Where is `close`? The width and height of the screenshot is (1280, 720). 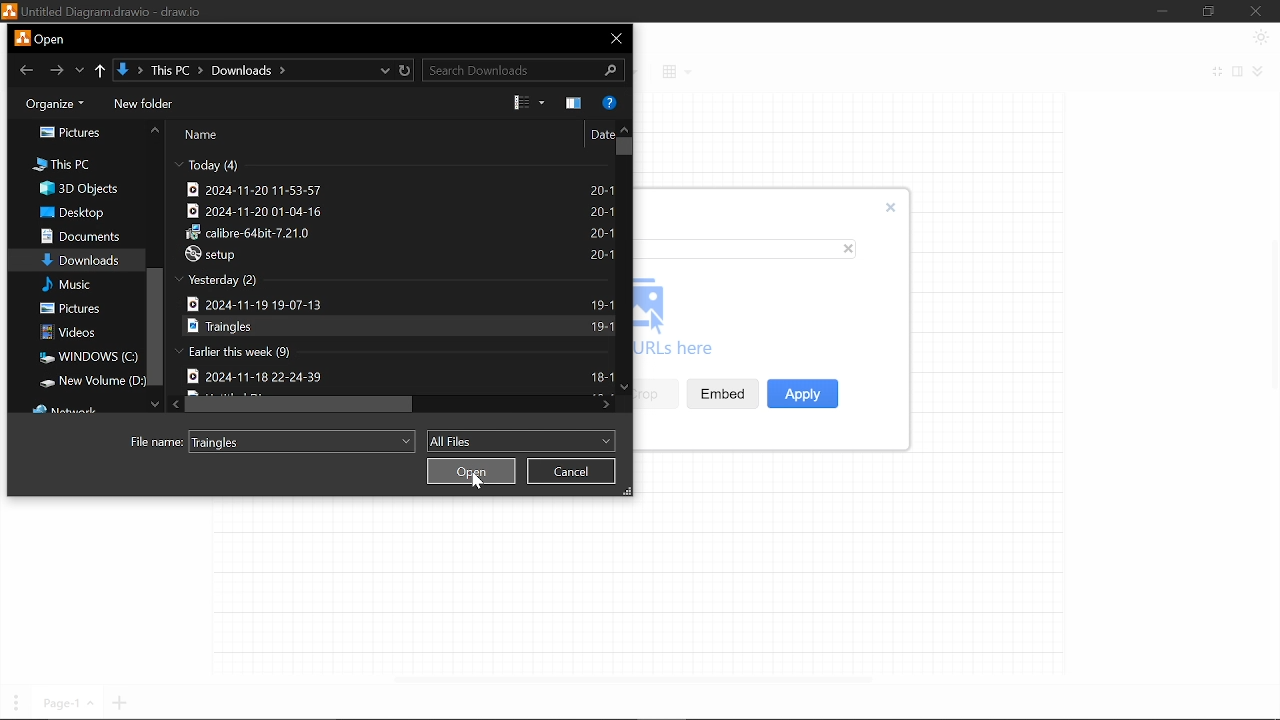
close is located at coordinates (850, 250).